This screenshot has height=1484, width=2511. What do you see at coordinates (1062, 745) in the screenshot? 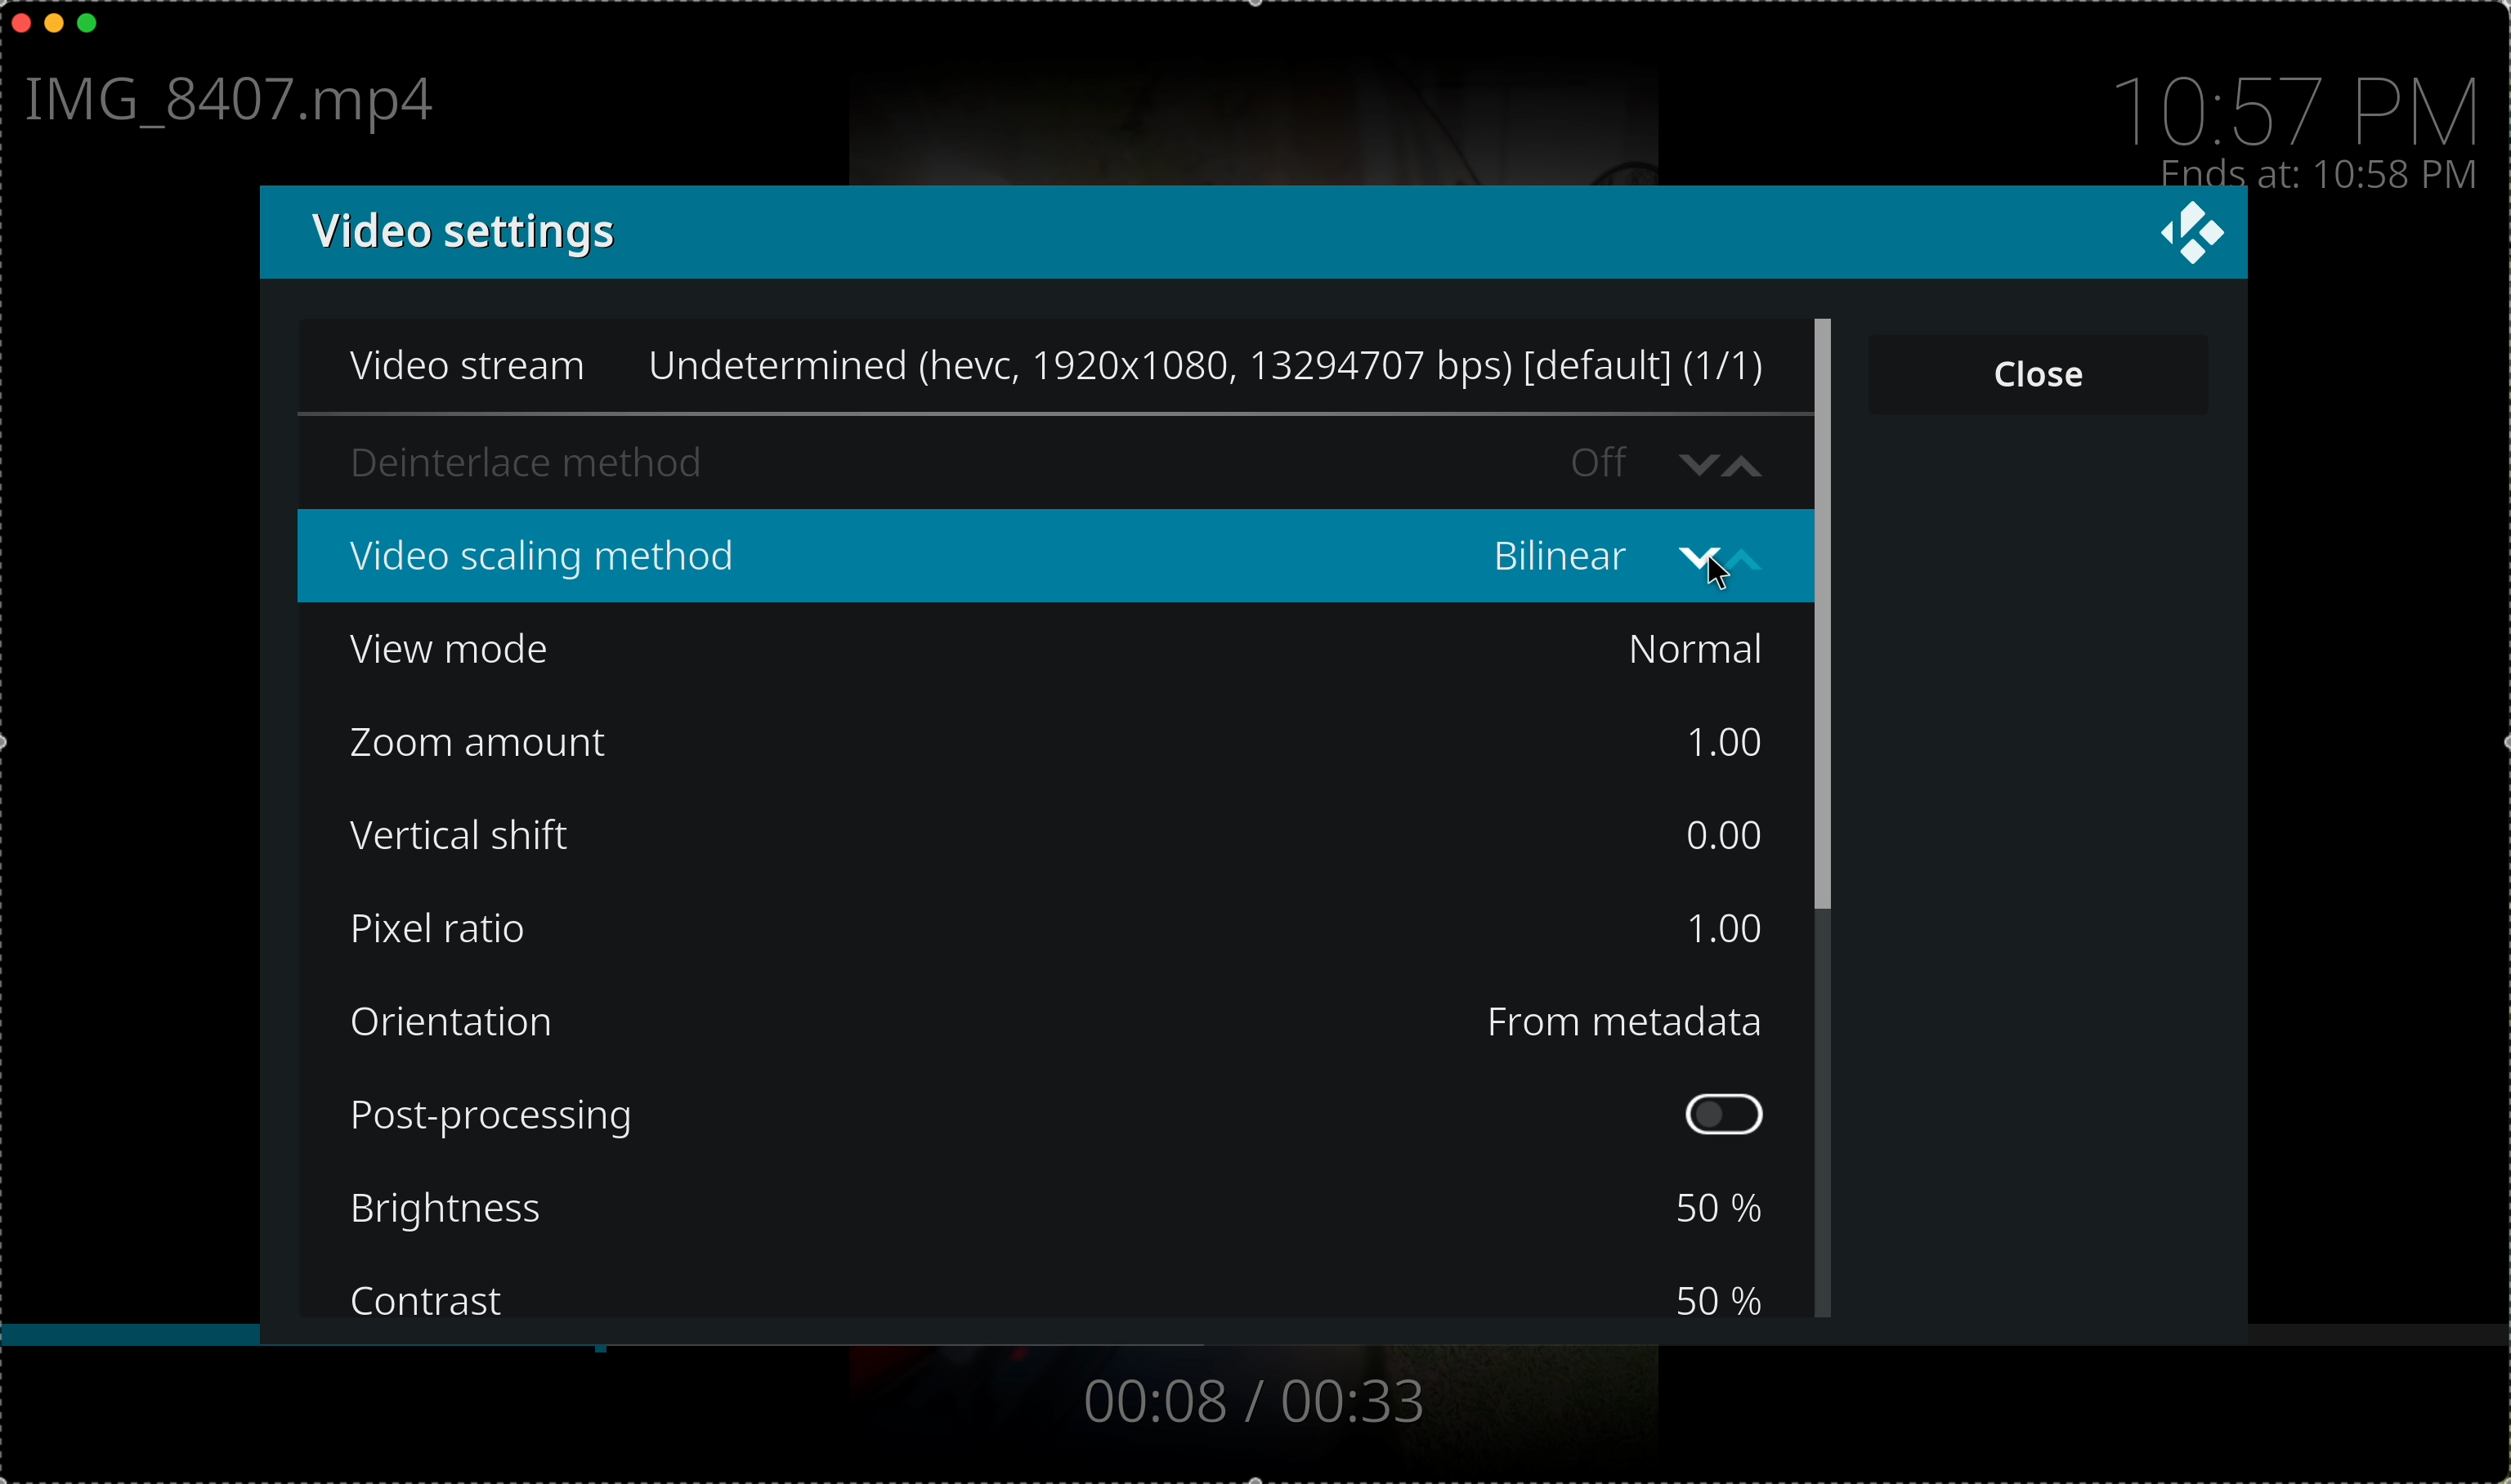
I see `zoom amount  1.00` at bounding box center [1062, 745].